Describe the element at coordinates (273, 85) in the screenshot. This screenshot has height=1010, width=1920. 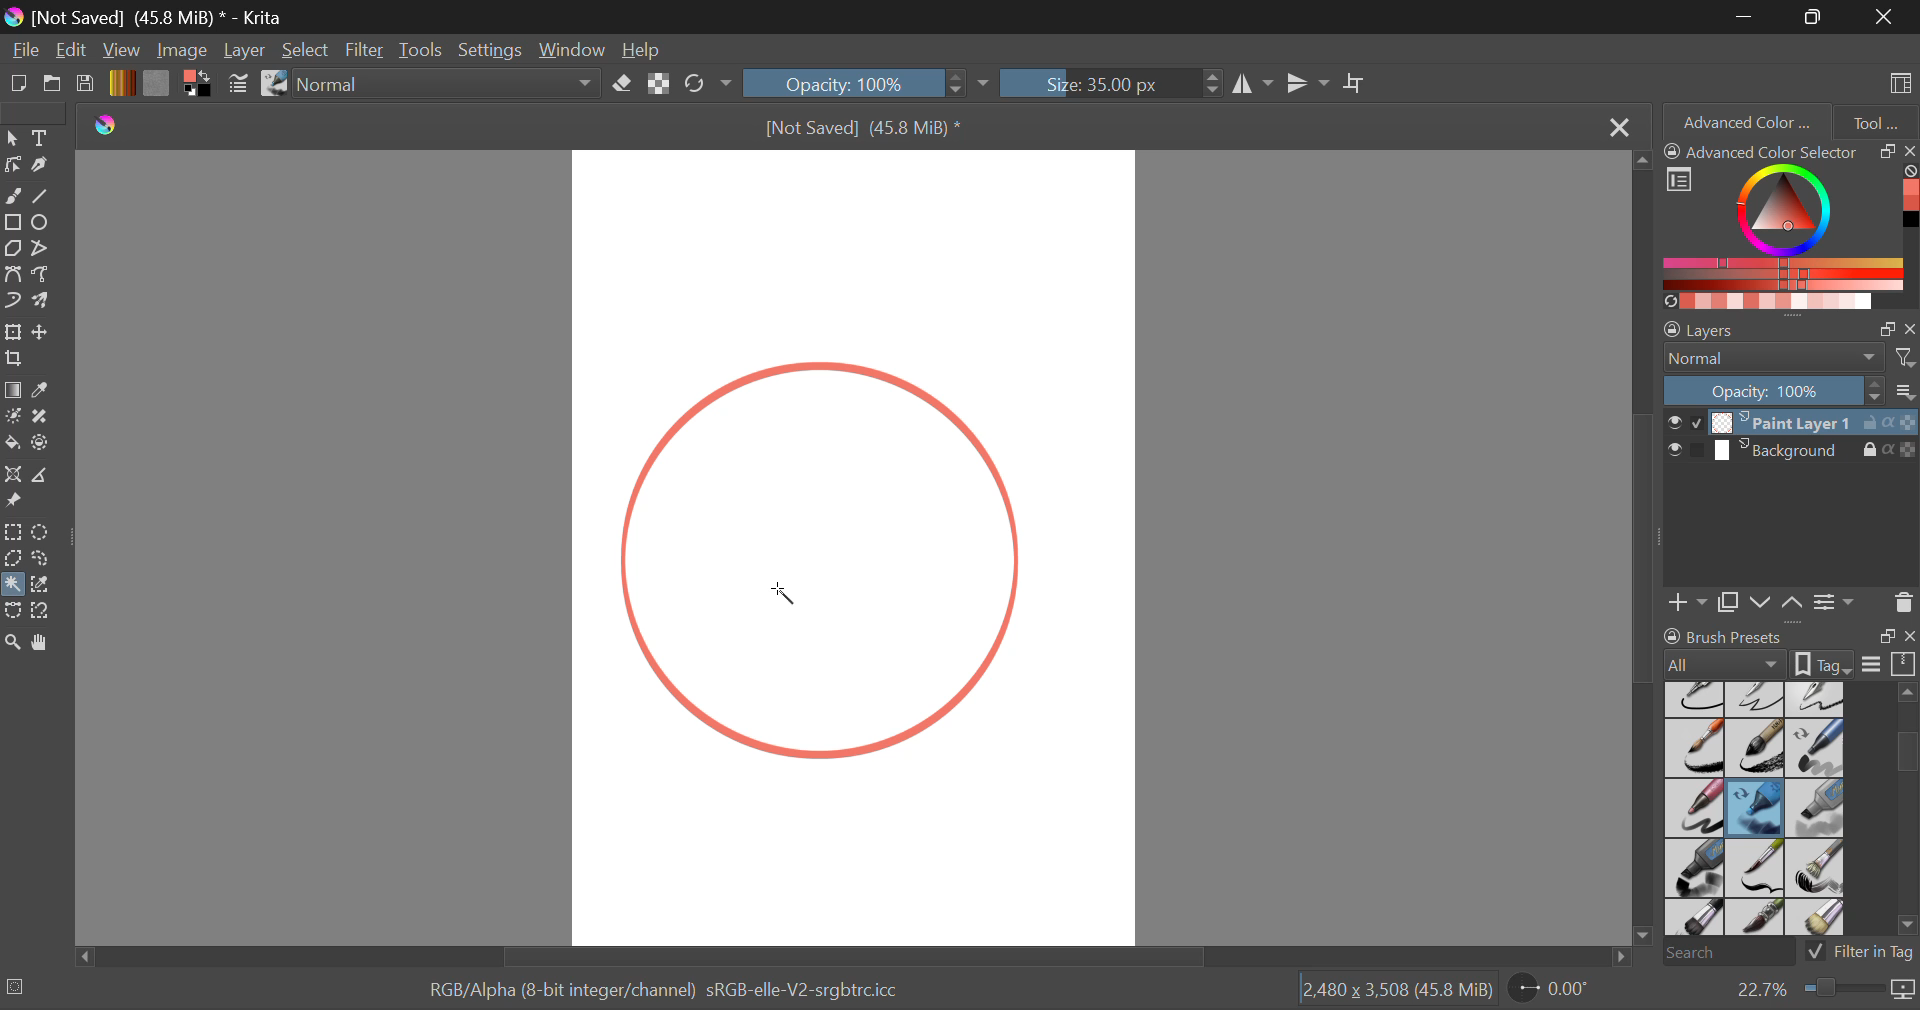
I see `Stroke Type` at that location.